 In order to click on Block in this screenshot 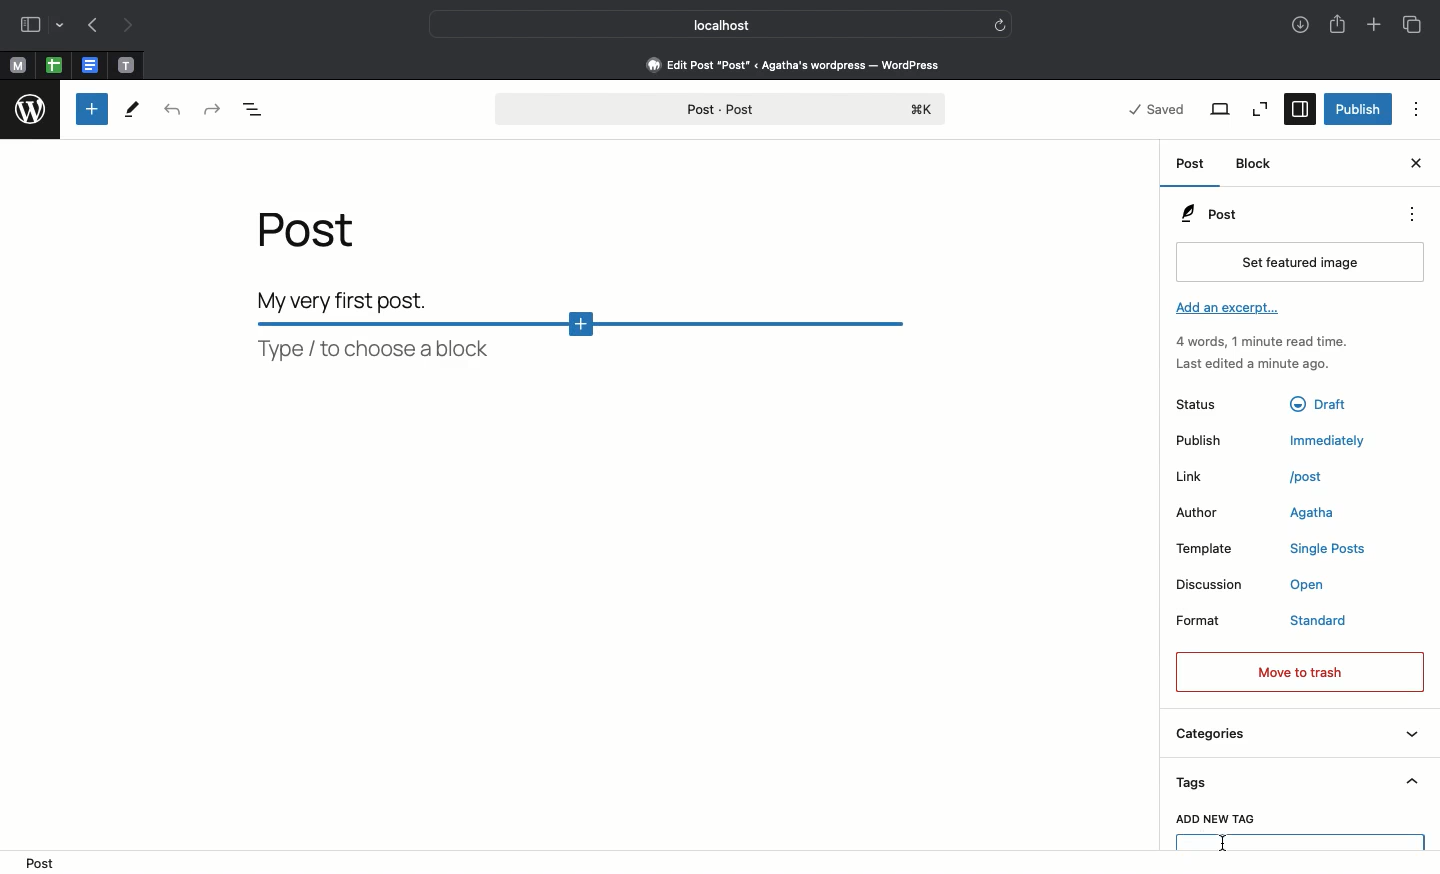, I will do `click(1259, 164)`.